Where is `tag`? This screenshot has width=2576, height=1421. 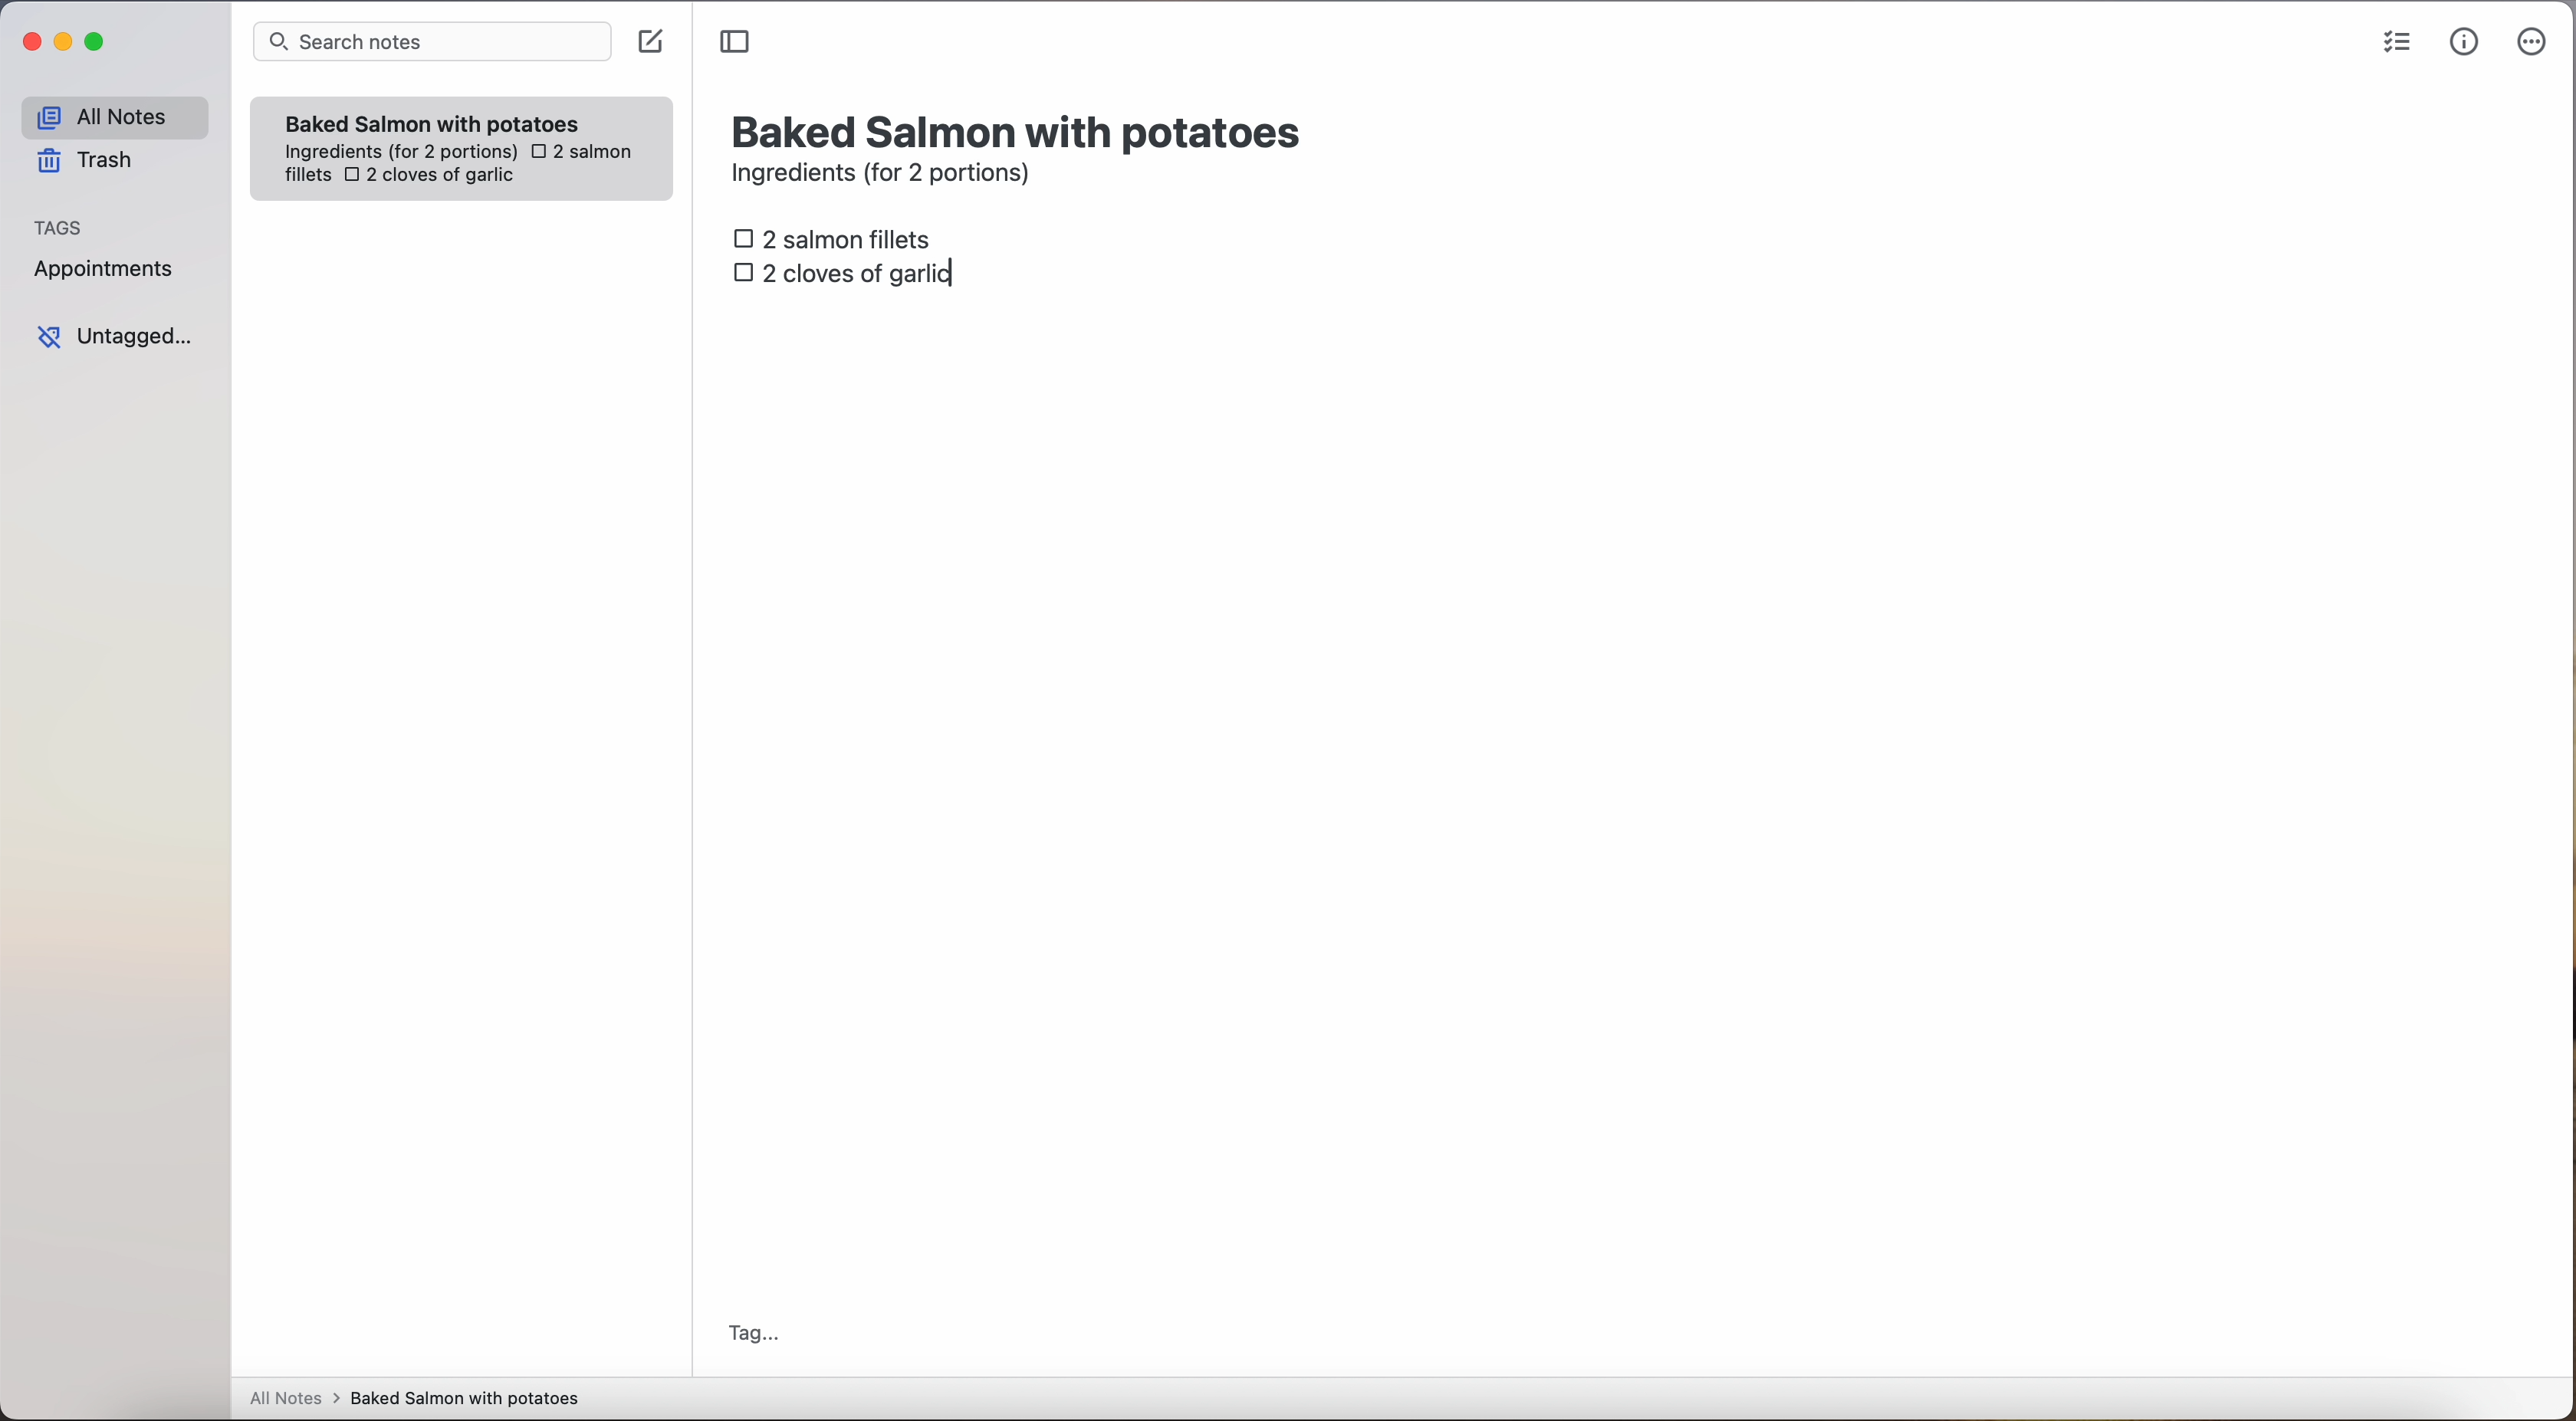 tag is located at coordinates (752, 1336).